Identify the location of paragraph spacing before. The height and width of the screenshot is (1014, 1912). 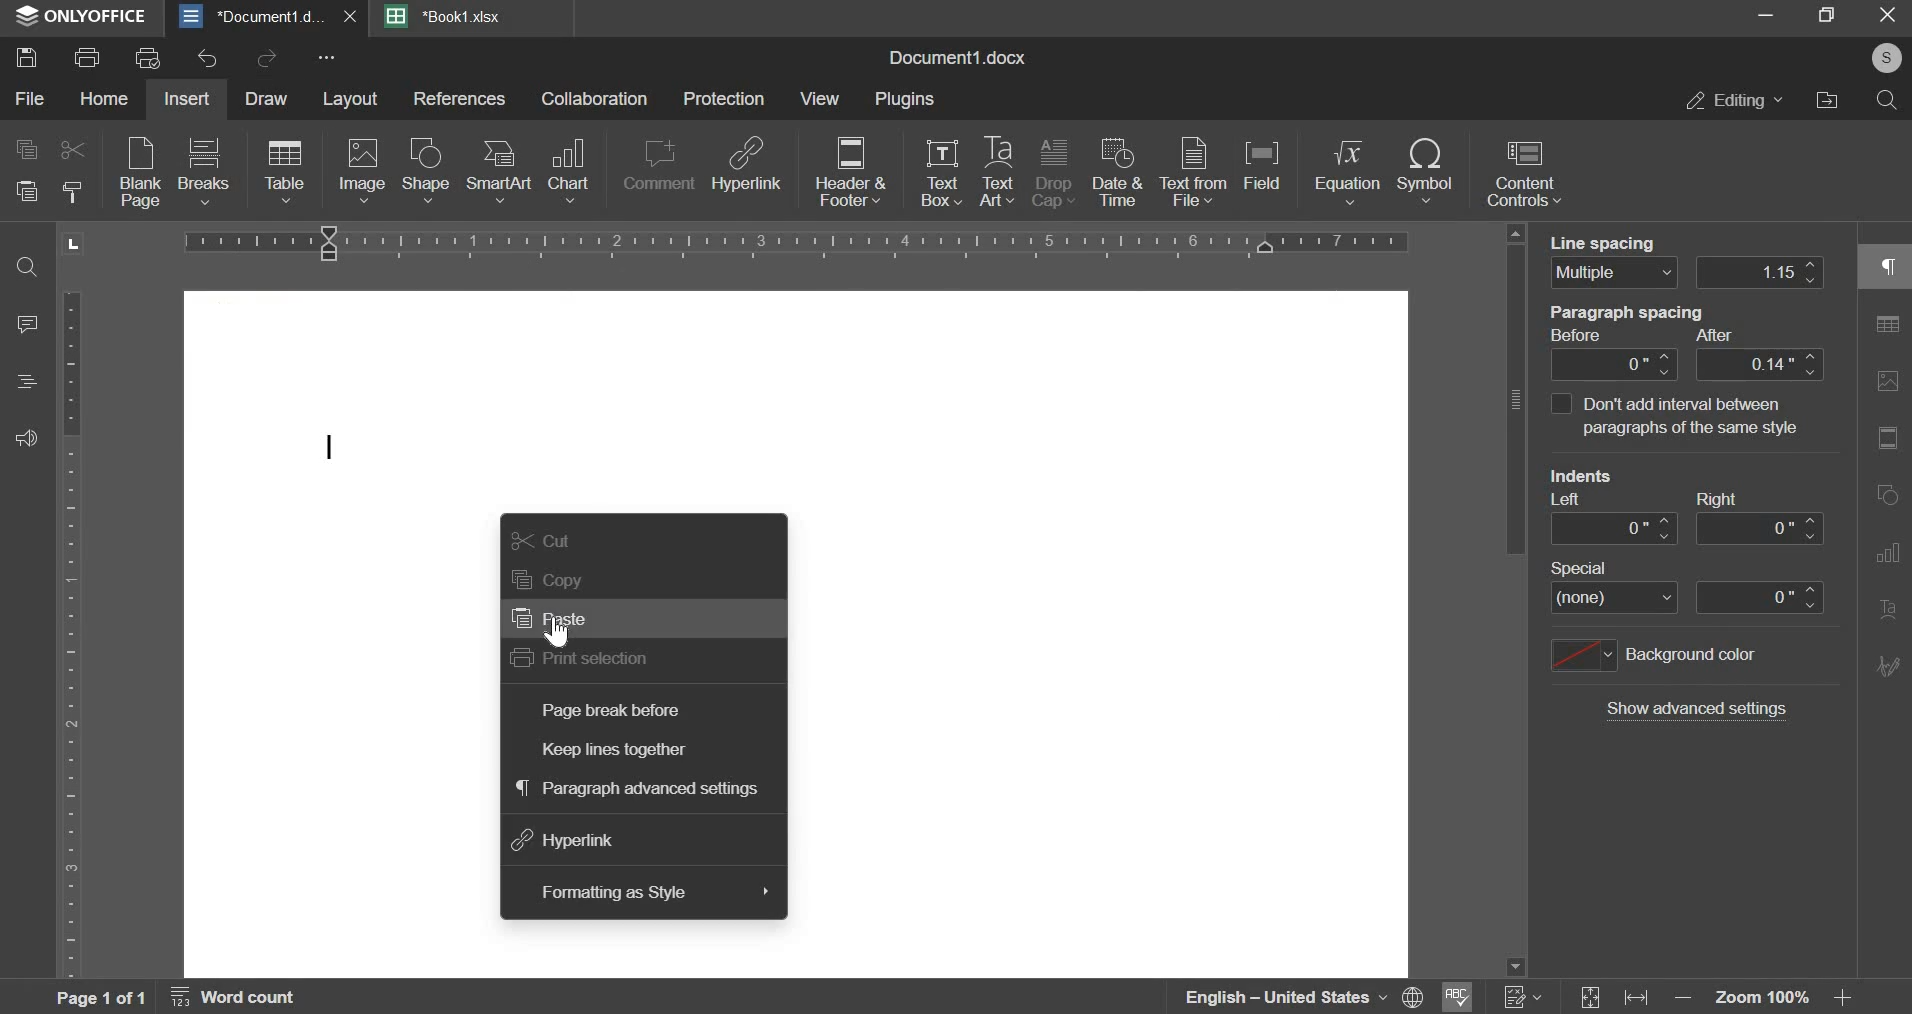
(1613, 364).